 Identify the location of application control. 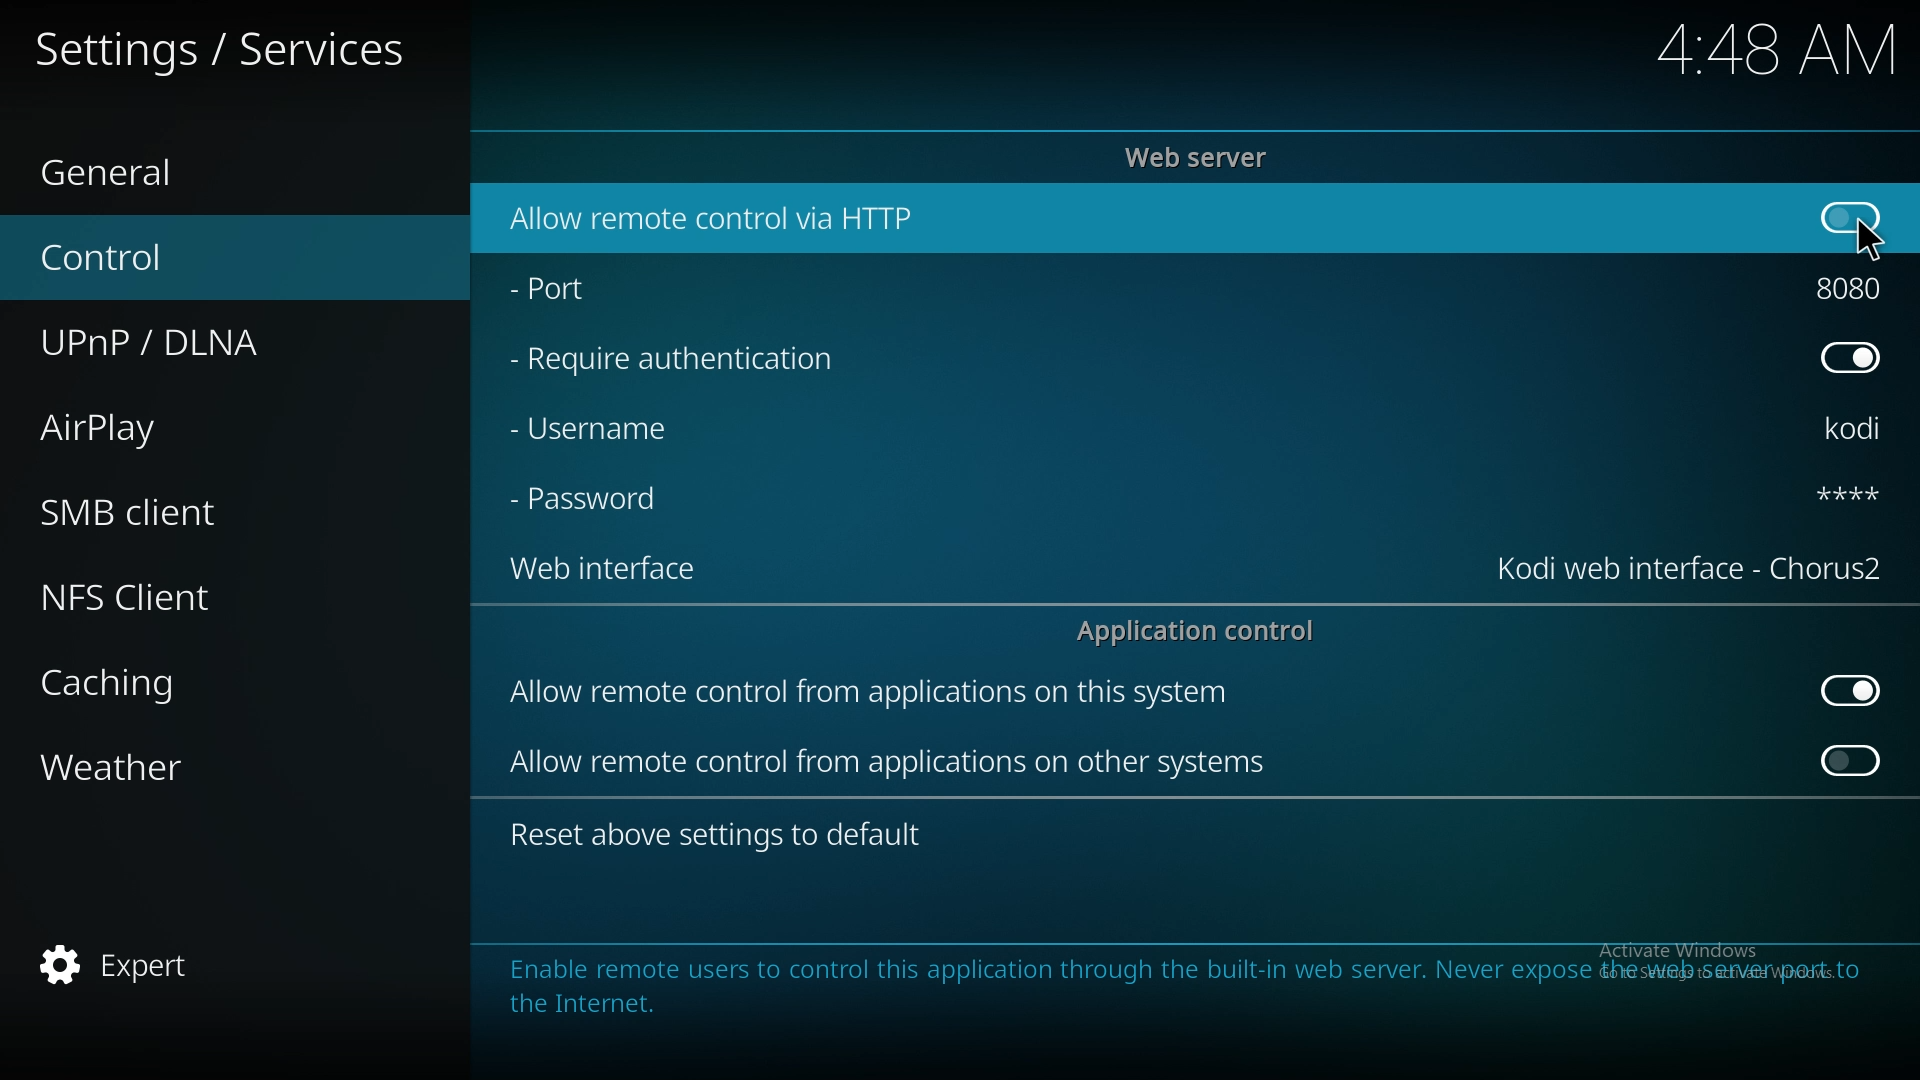
(1203, 632).